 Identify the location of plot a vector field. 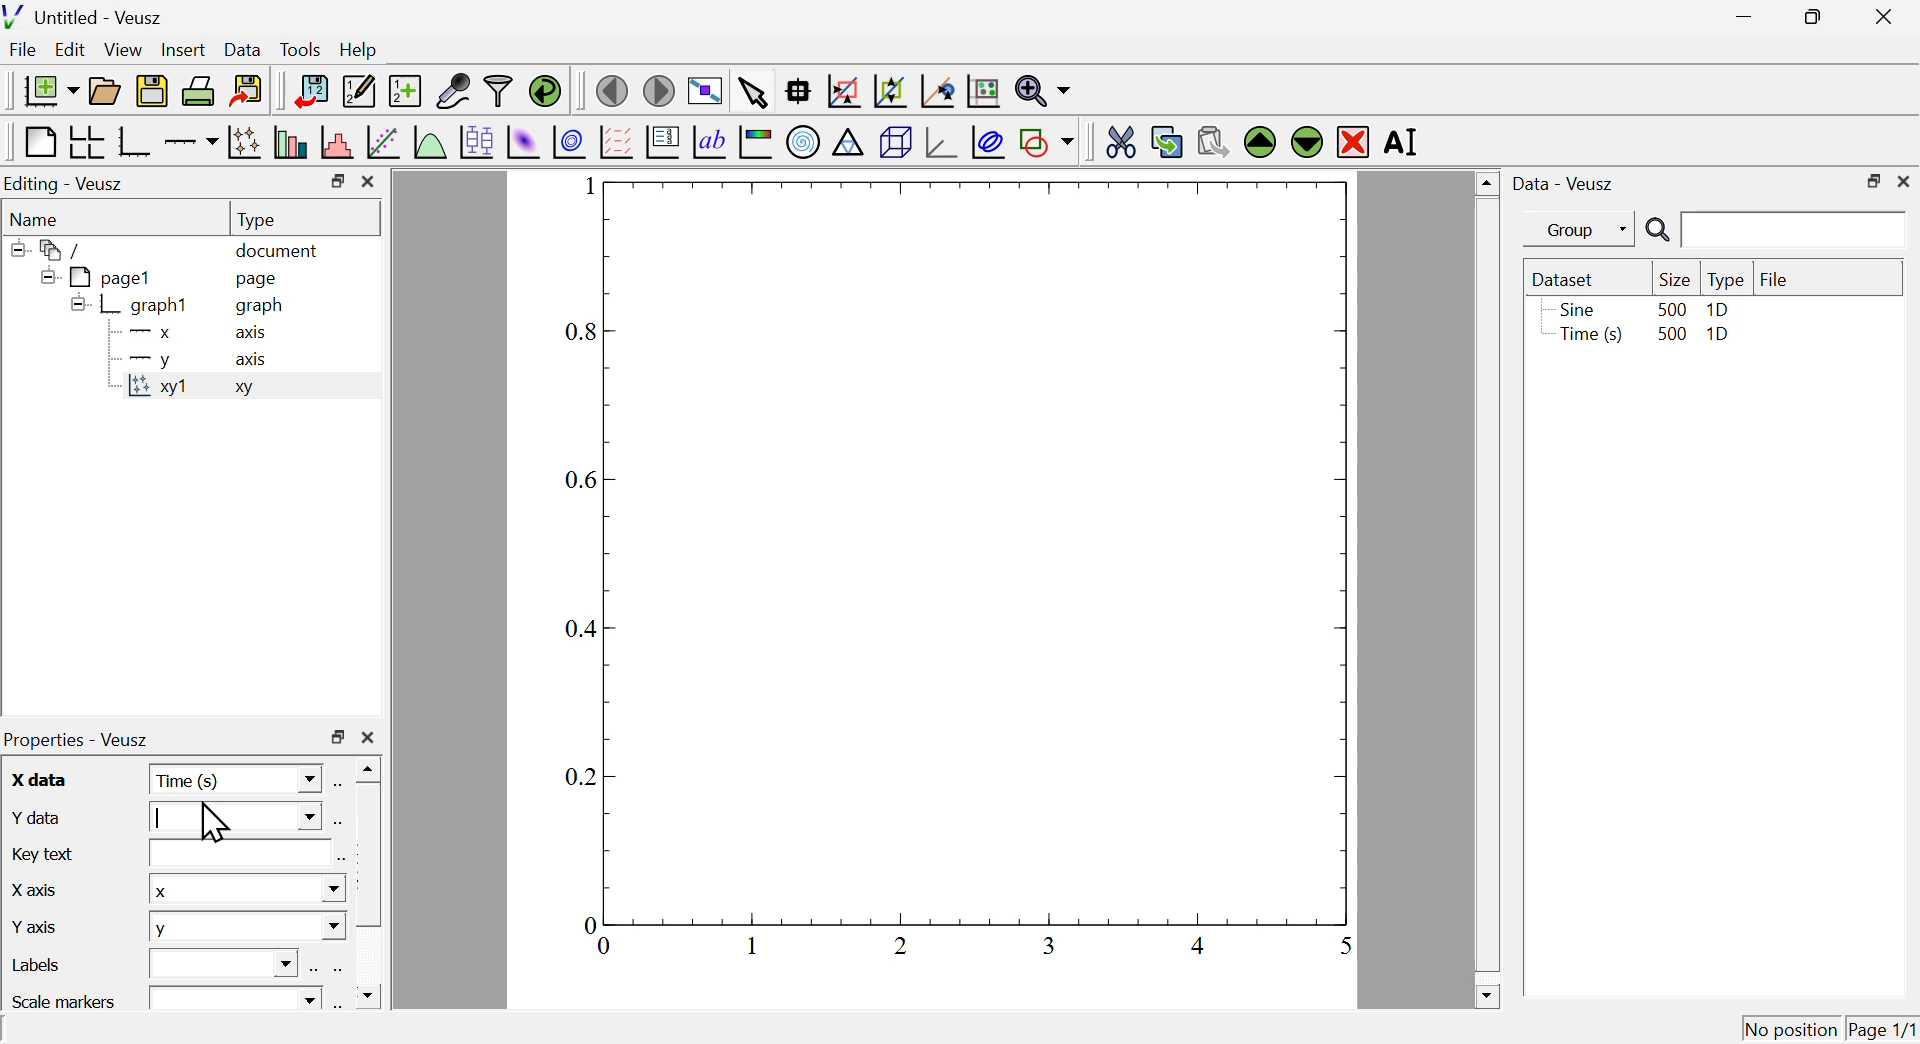
(616, 142).